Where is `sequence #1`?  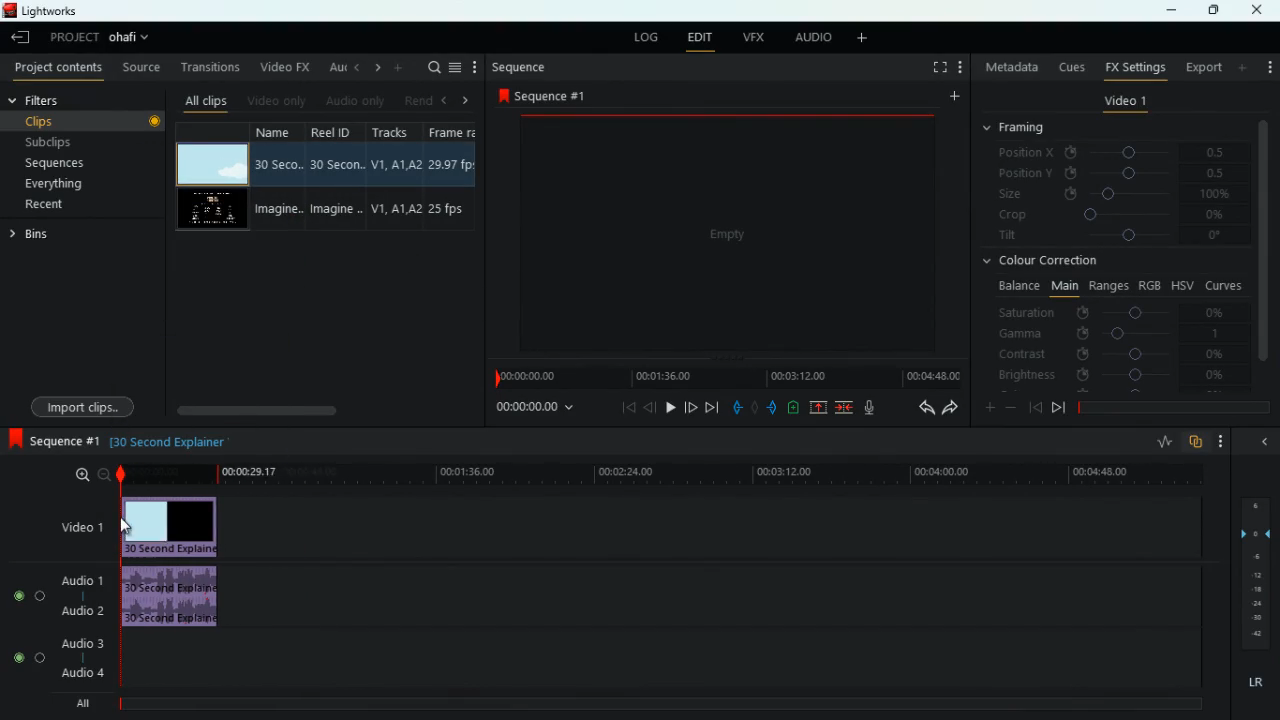
sequence #1 is located at coordinates (544, 97).